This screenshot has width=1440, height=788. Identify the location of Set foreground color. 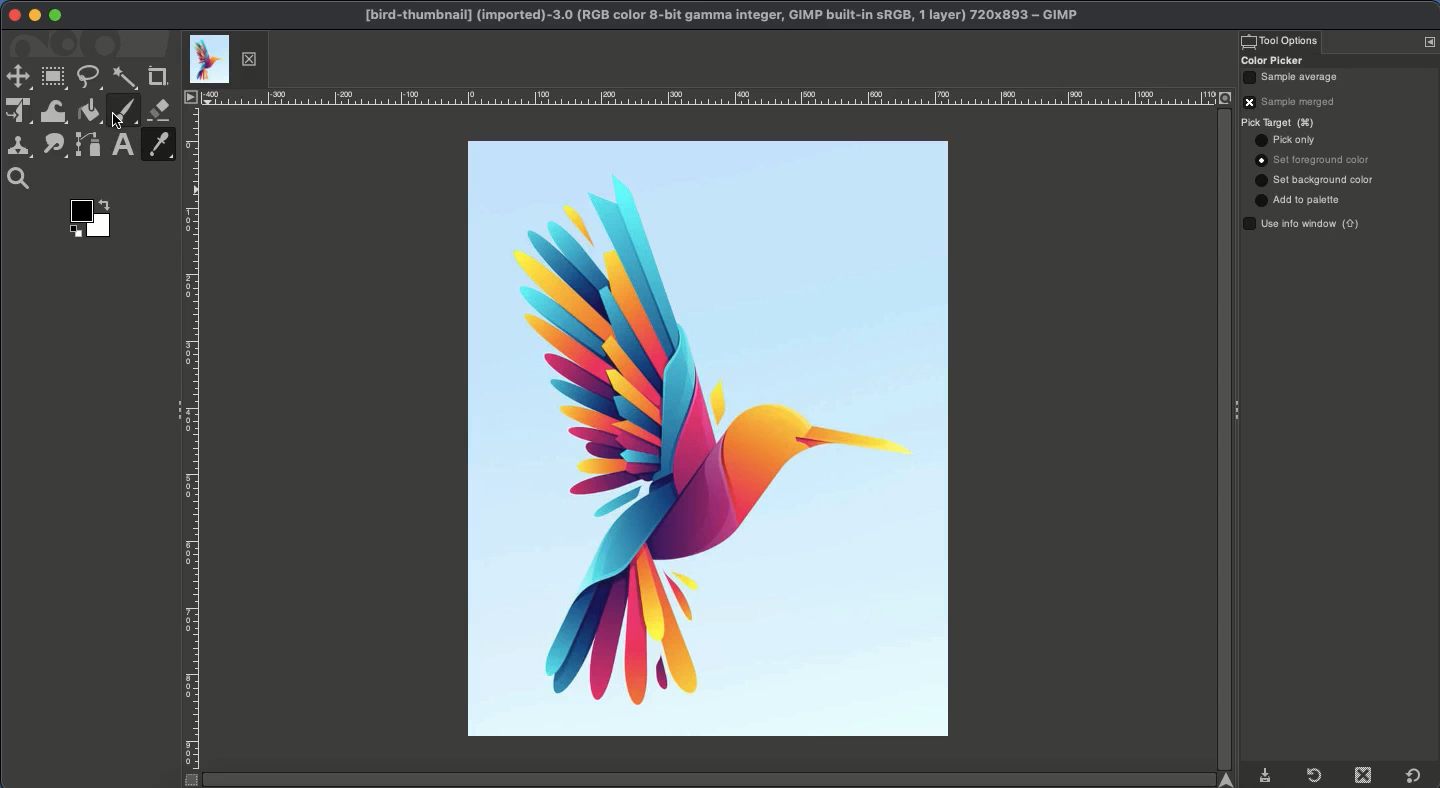
(1315, 160).